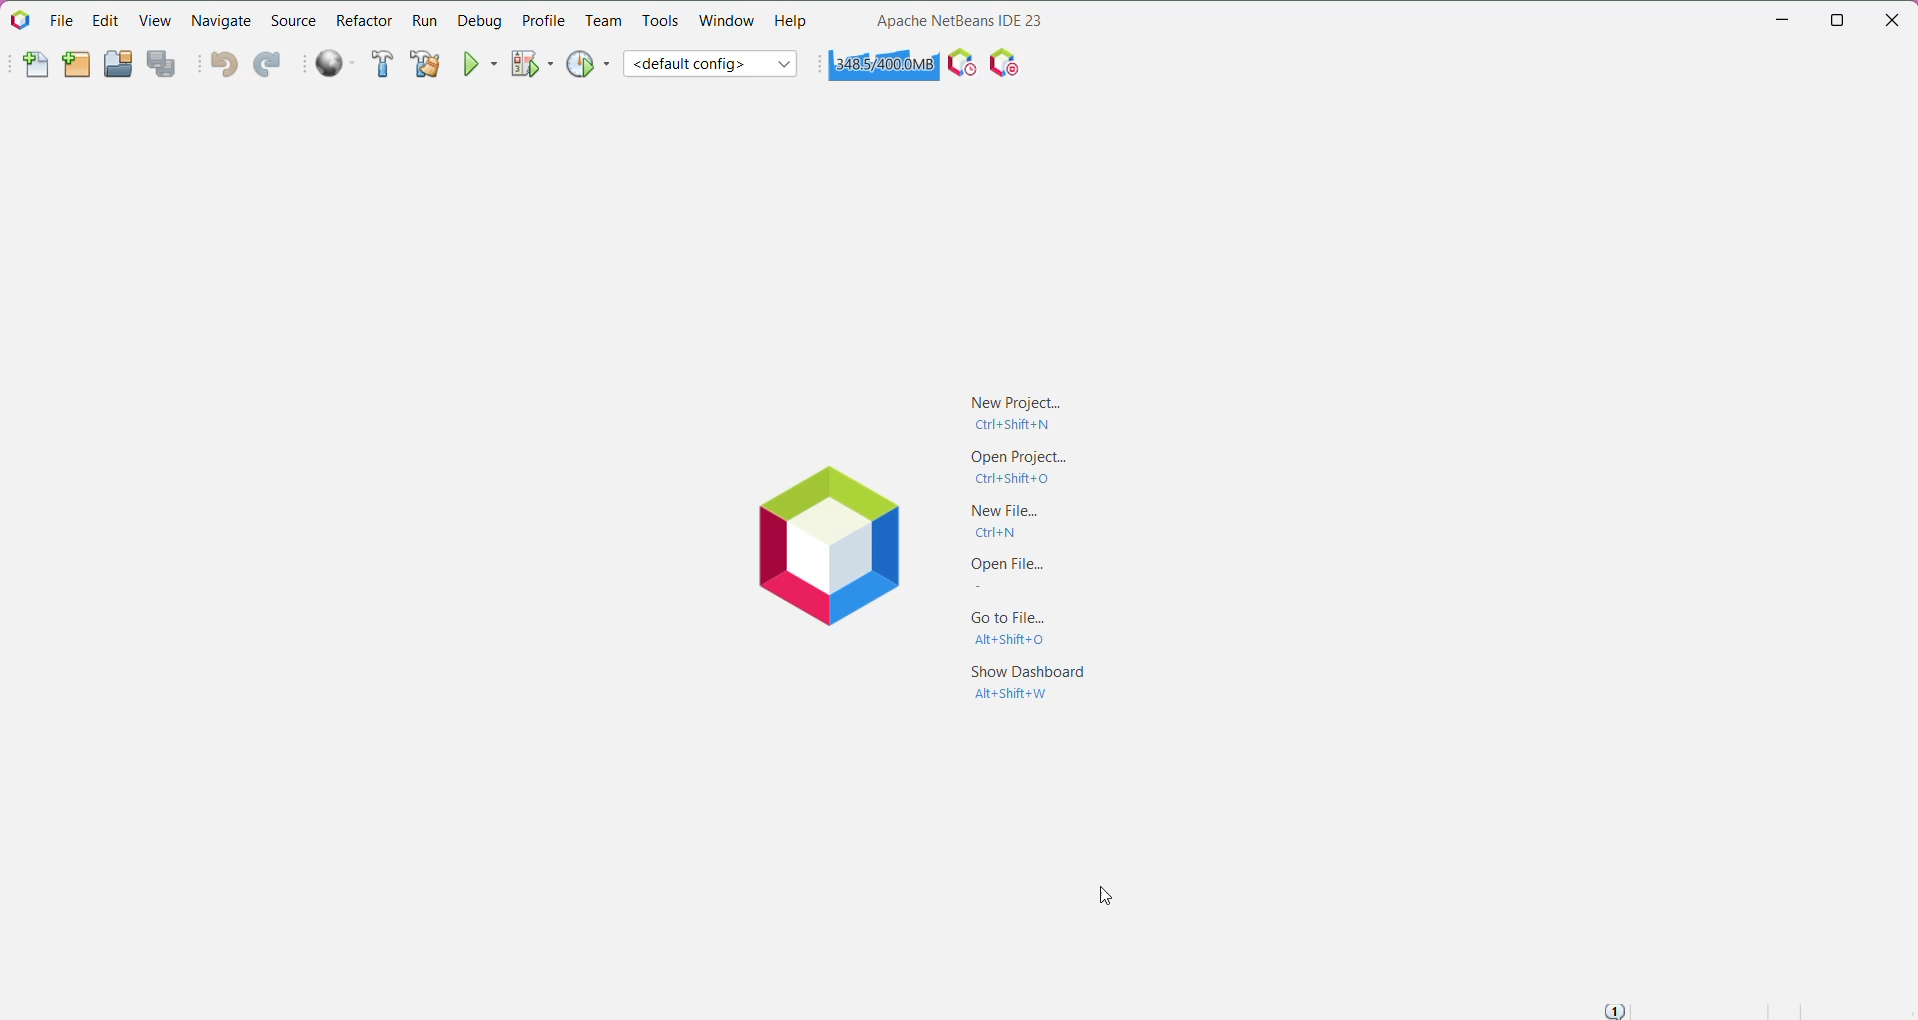 Image resolution: width=1918 pixels, height=1020 pixels. Describe the element at coordinates (424, 65) in the screenshot. I see `Clean and Build Project` at that location.